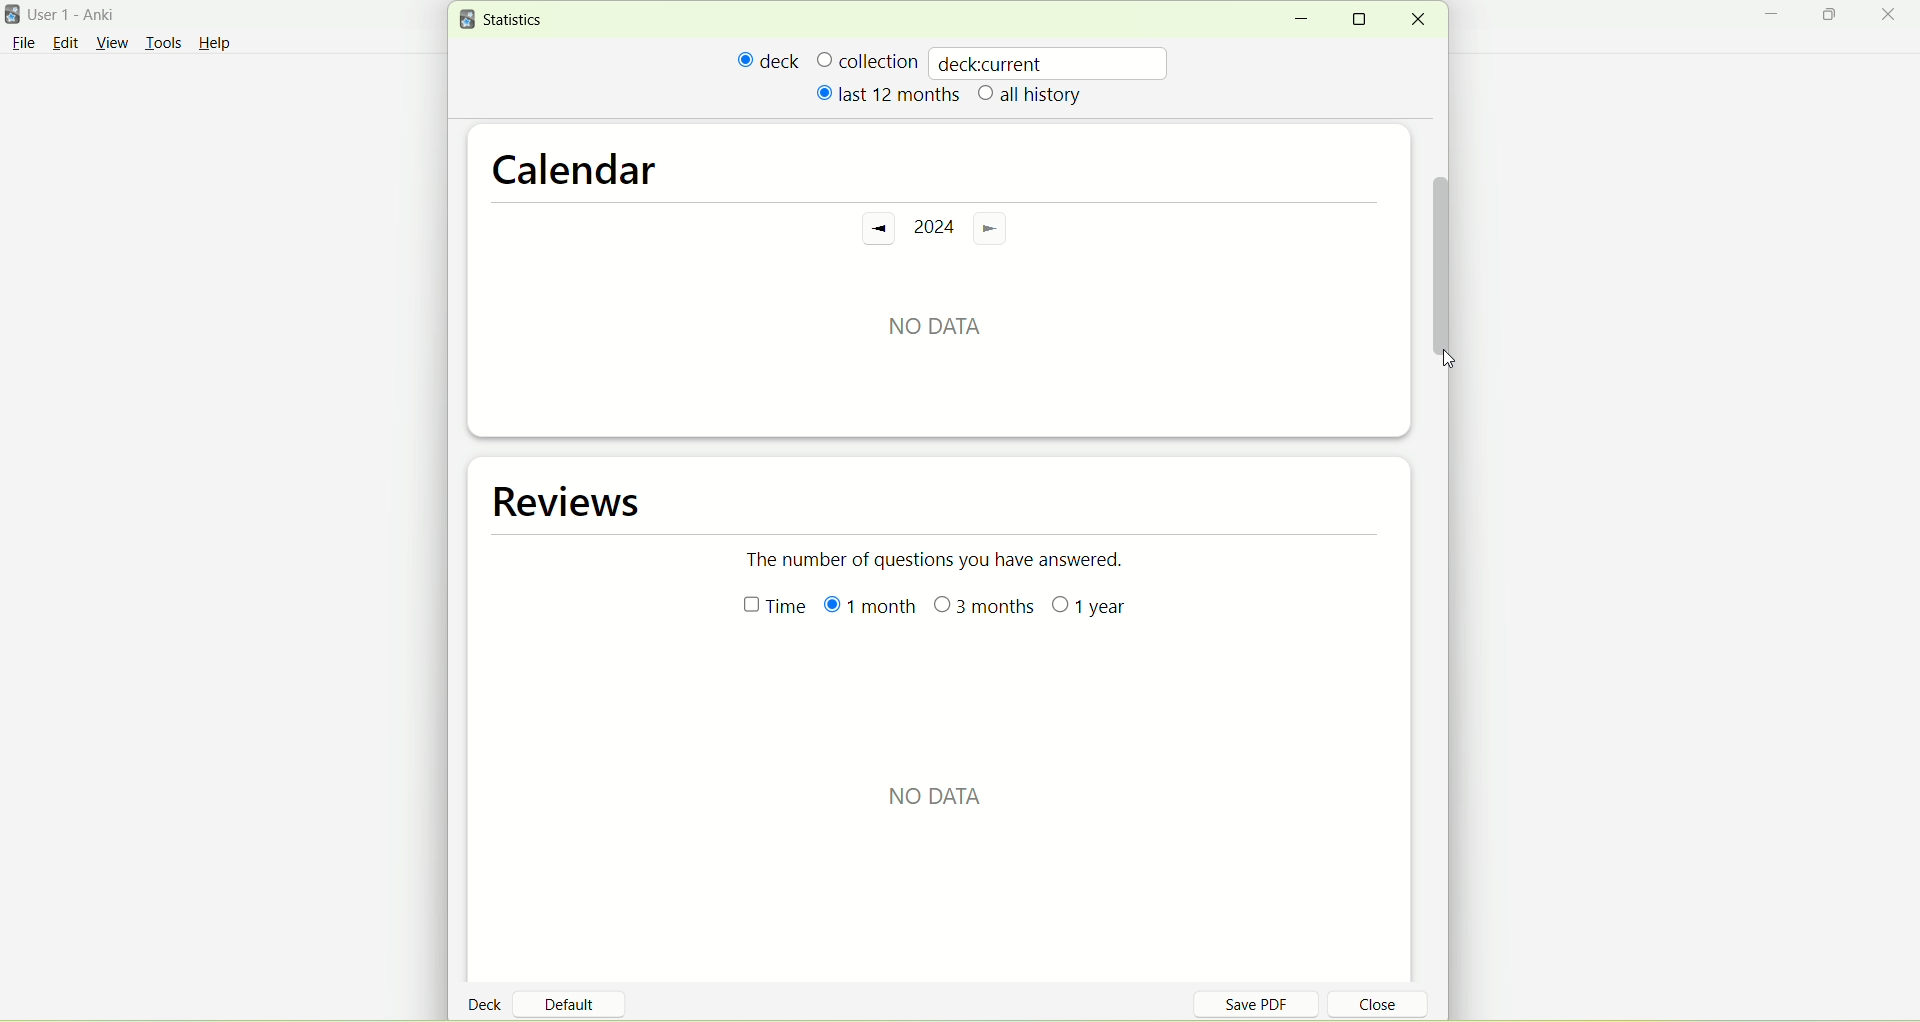 This screenshot has height=1022, width=1920. What do you see at coordinates (769, 60) in the screenshot?
I see `deck` at bounding box center [769, 60].